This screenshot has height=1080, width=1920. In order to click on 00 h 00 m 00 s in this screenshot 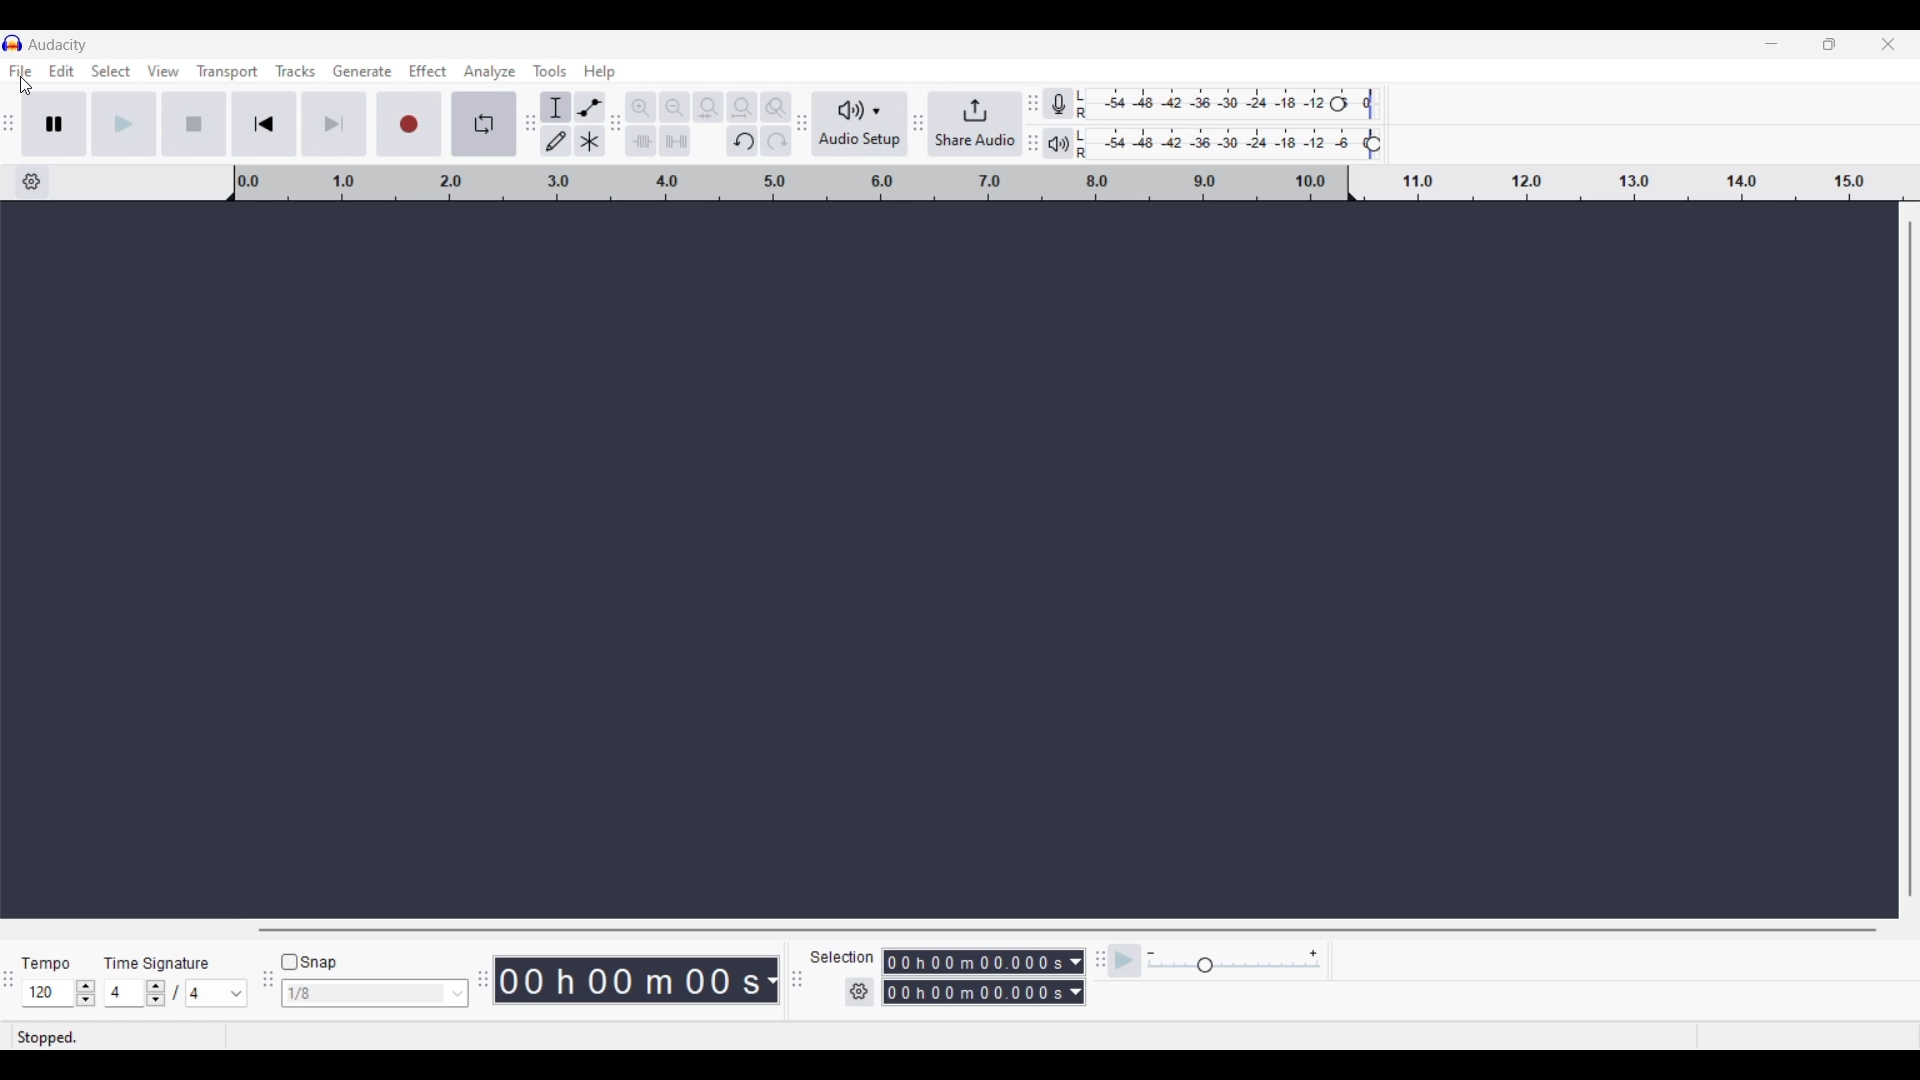, I will do `click(640, 981)`.